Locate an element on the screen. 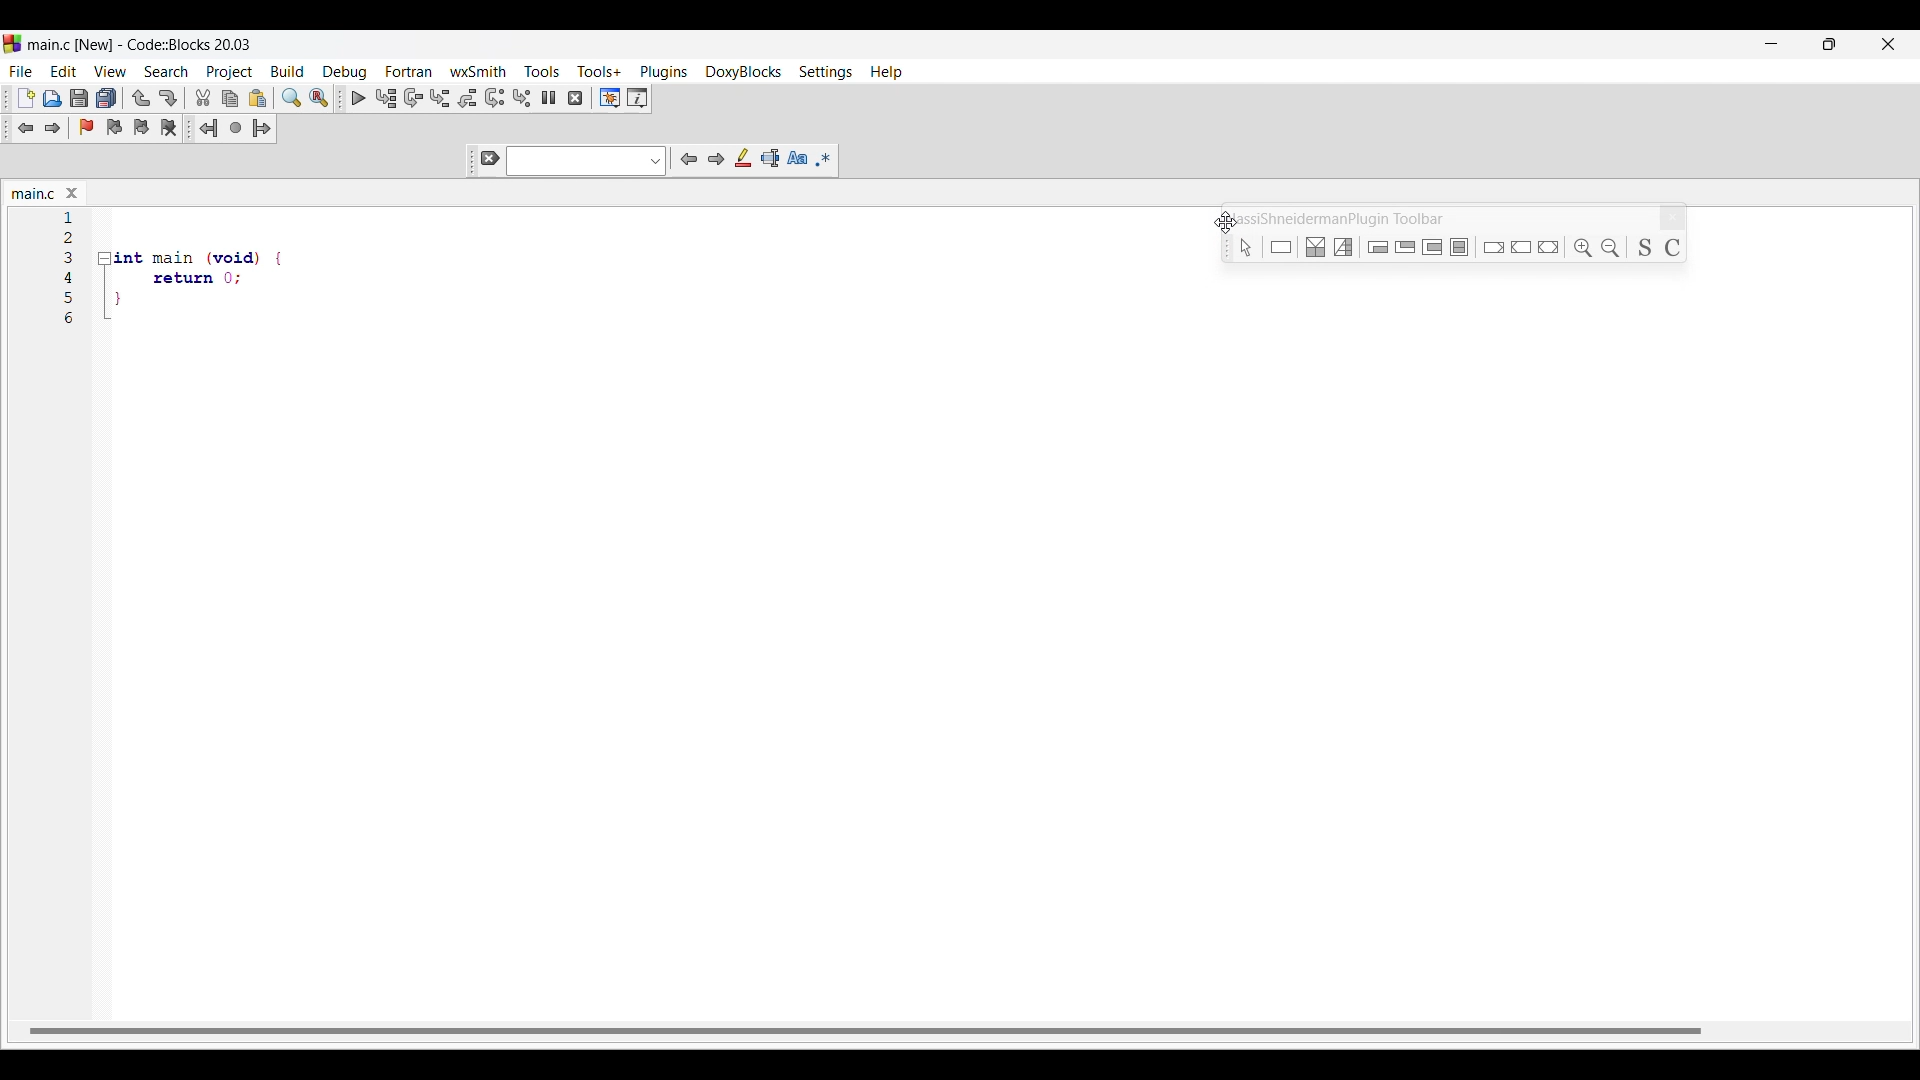 This screenshot has height=1080, width=1920. Fortran menu is located at coordinates (408, 71).